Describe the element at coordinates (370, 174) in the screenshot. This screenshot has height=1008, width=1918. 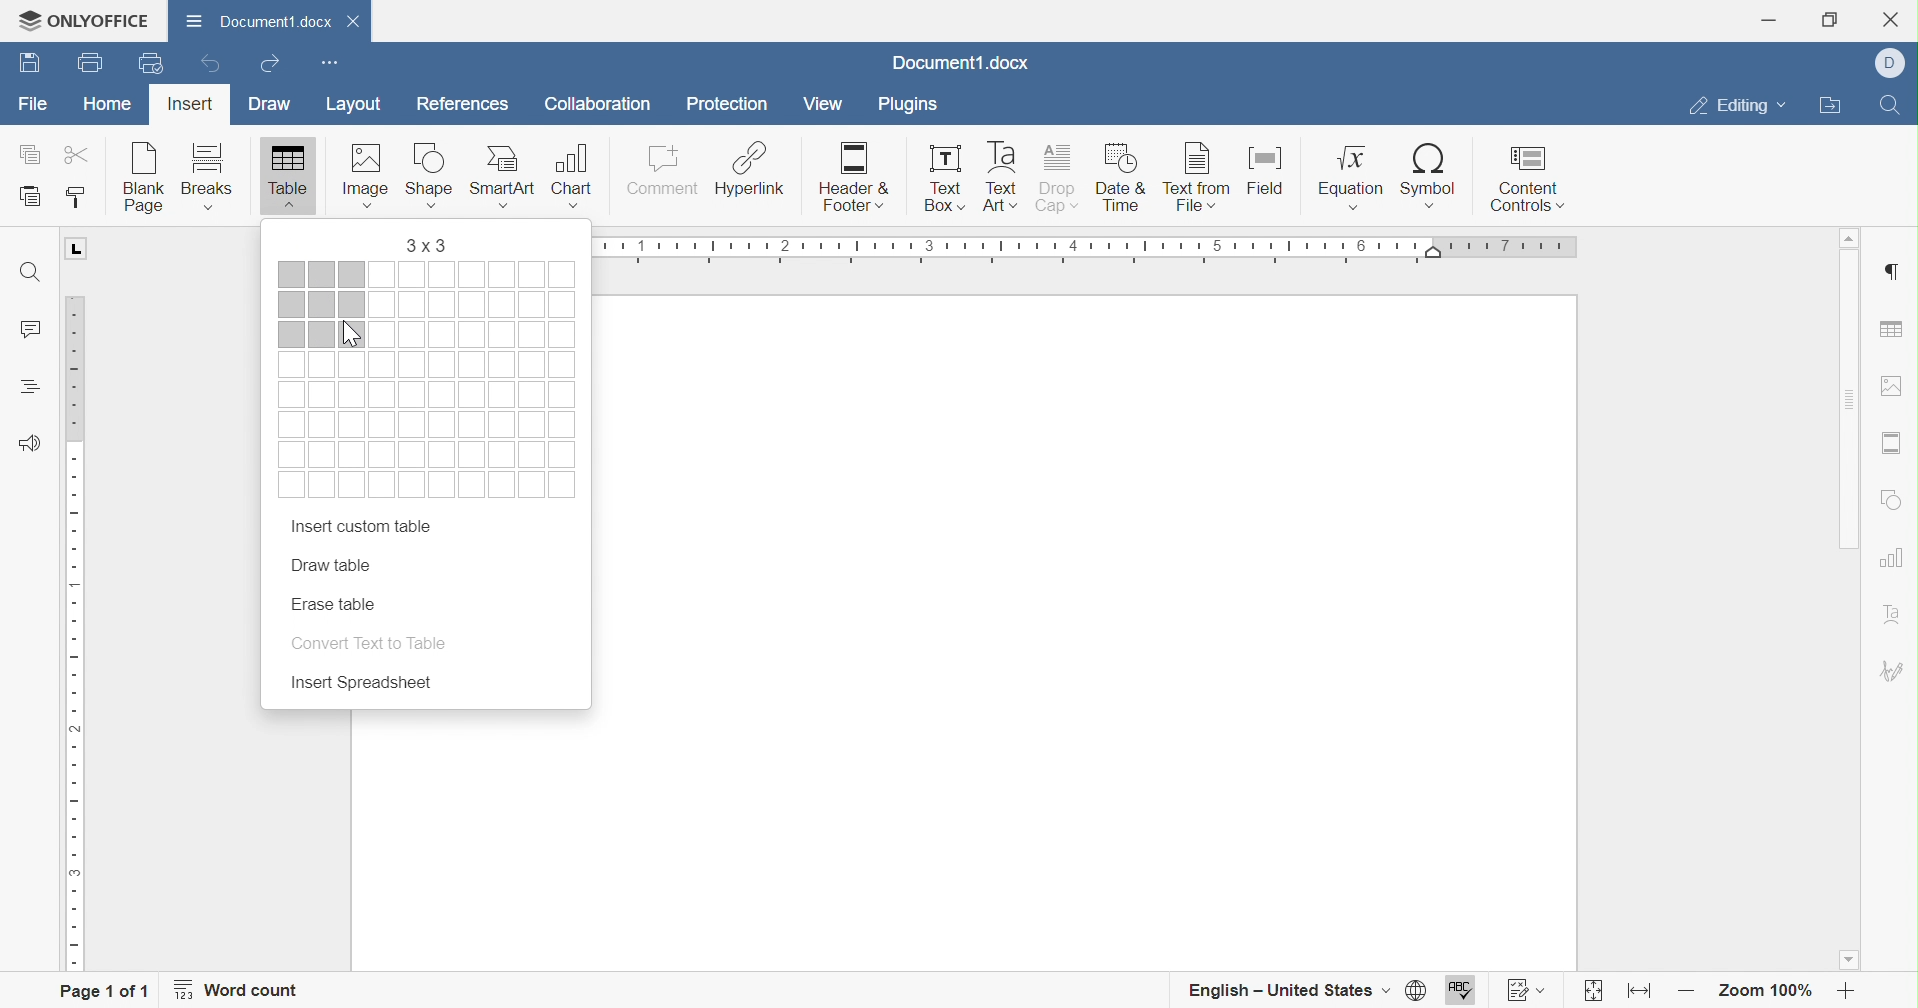
I see `Insert image` at that location.